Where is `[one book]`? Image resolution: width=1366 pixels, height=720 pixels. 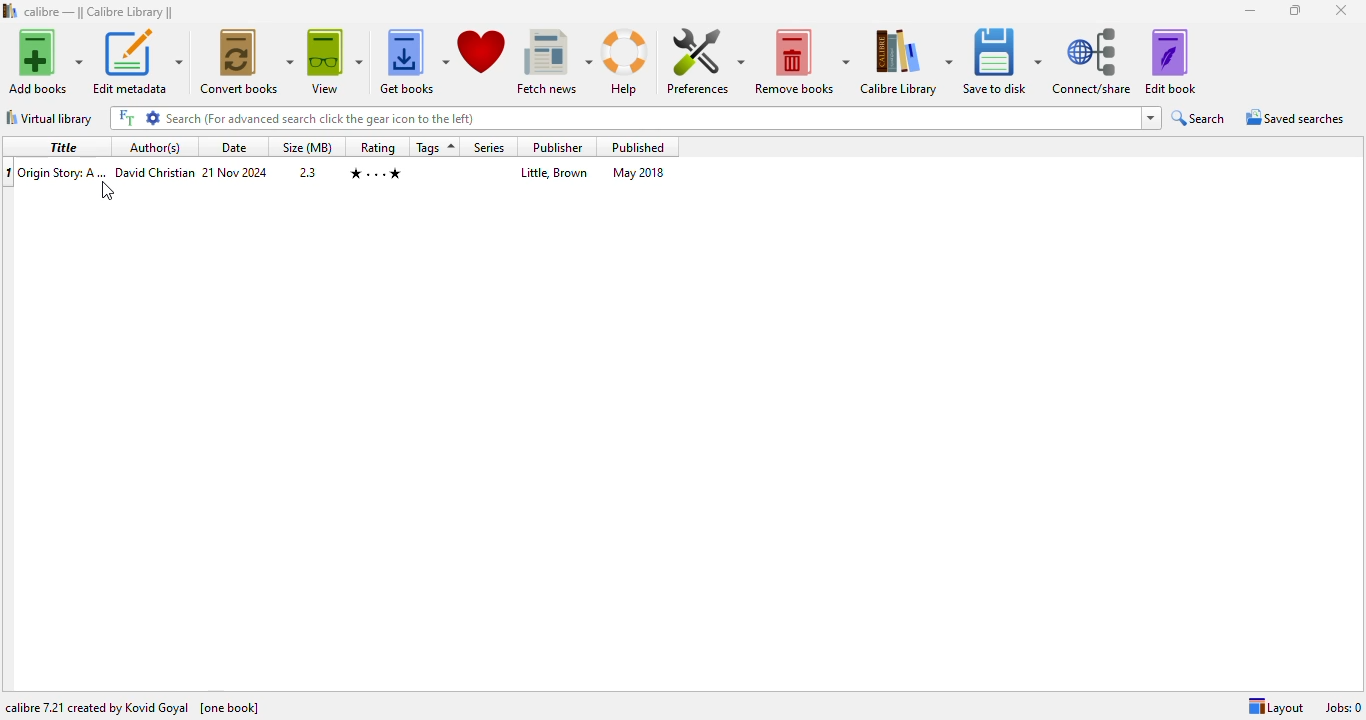
[one book] is located at coordinates (230, 708).